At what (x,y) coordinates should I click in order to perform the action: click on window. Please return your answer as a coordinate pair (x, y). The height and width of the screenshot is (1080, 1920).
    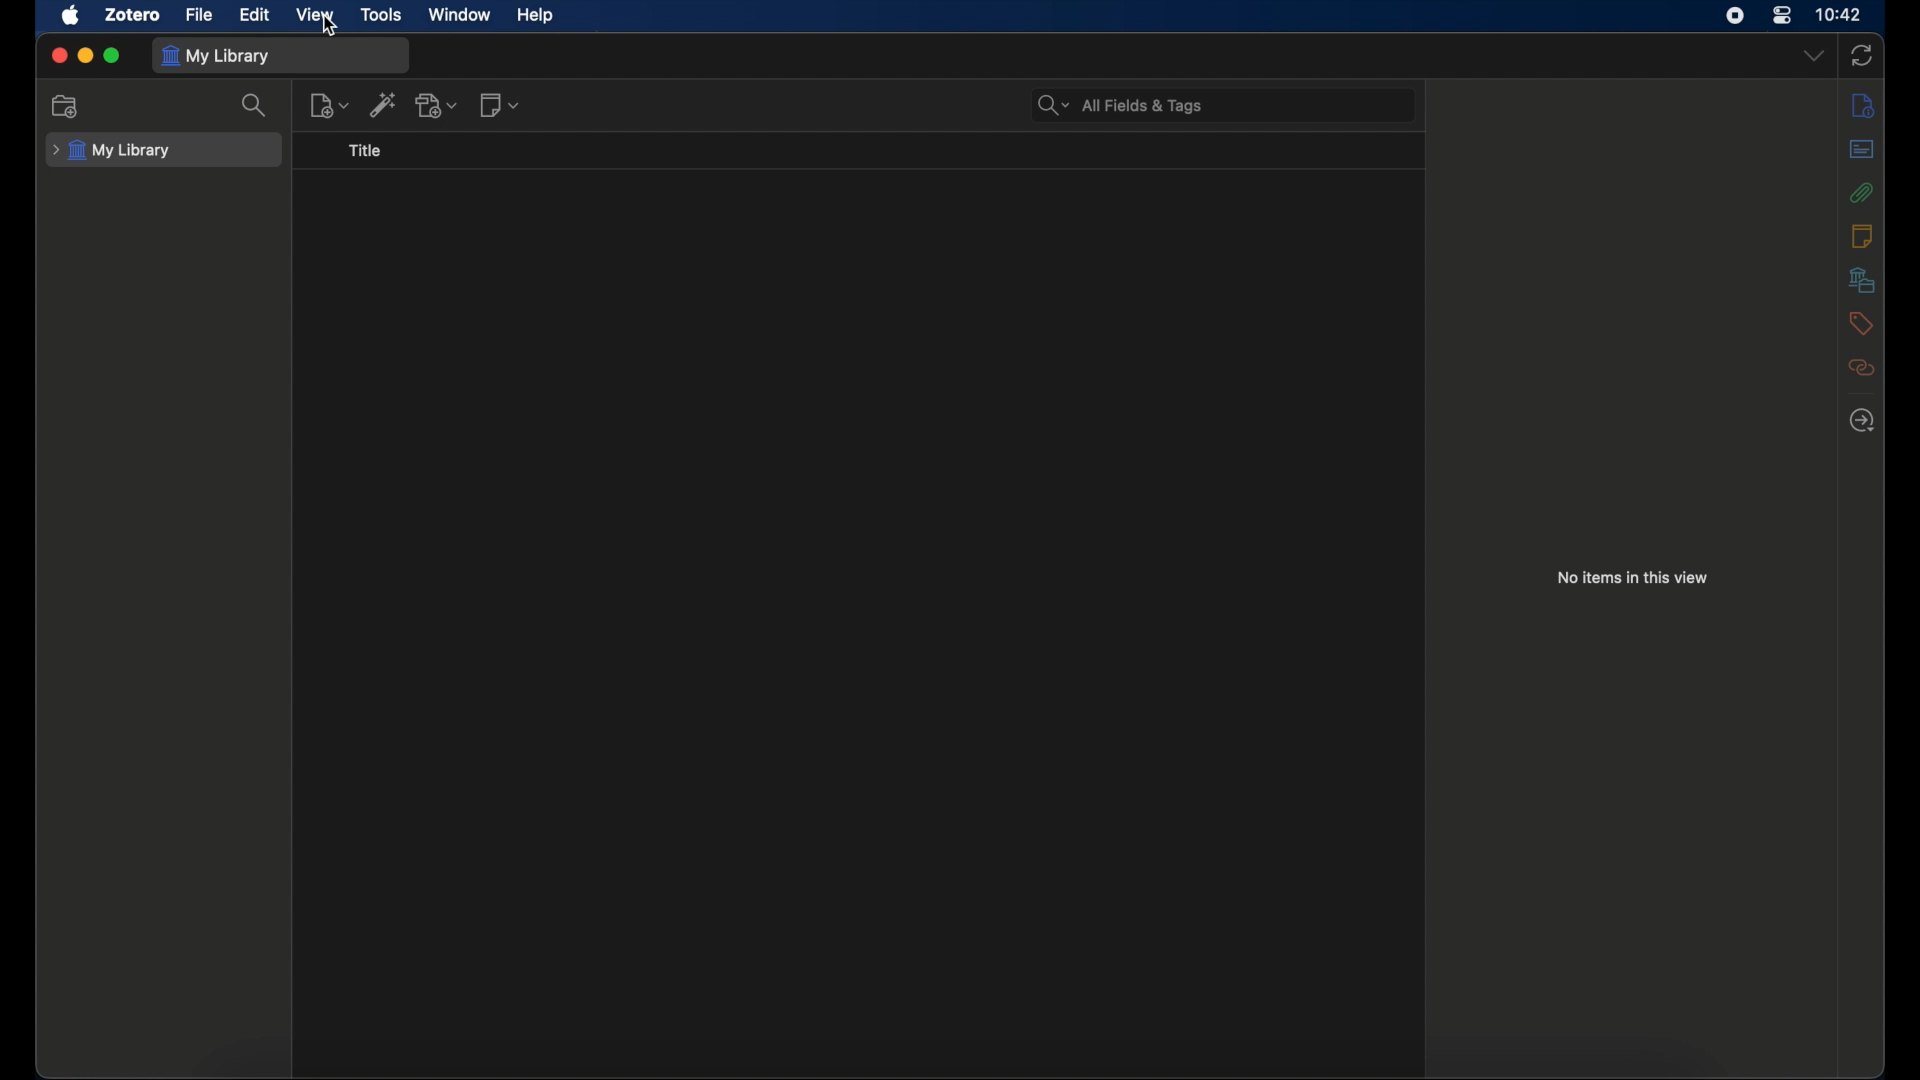
    Looking at the image, I should click on (458, 14).